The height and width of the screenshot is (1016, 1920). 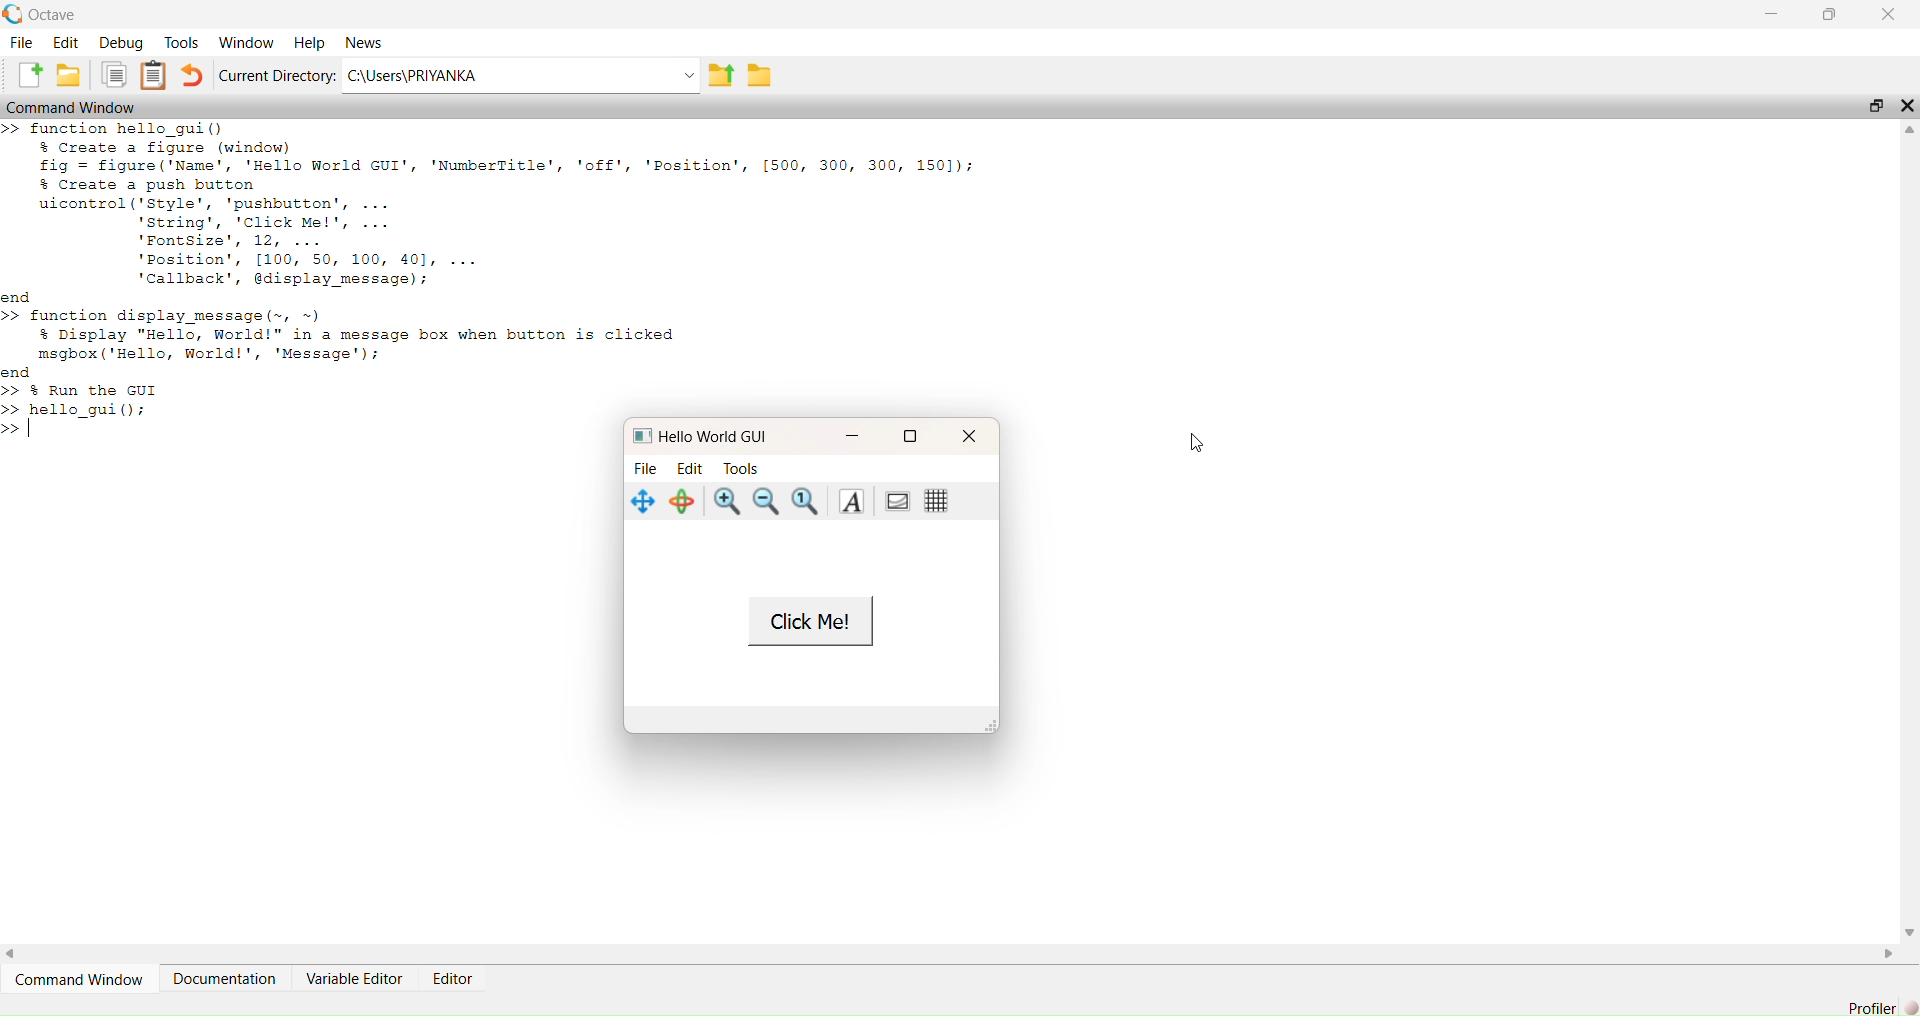 What do you see at coordinates (66, 42) in the screenshot?
I see `Edit` at bounding box center [66, 42].